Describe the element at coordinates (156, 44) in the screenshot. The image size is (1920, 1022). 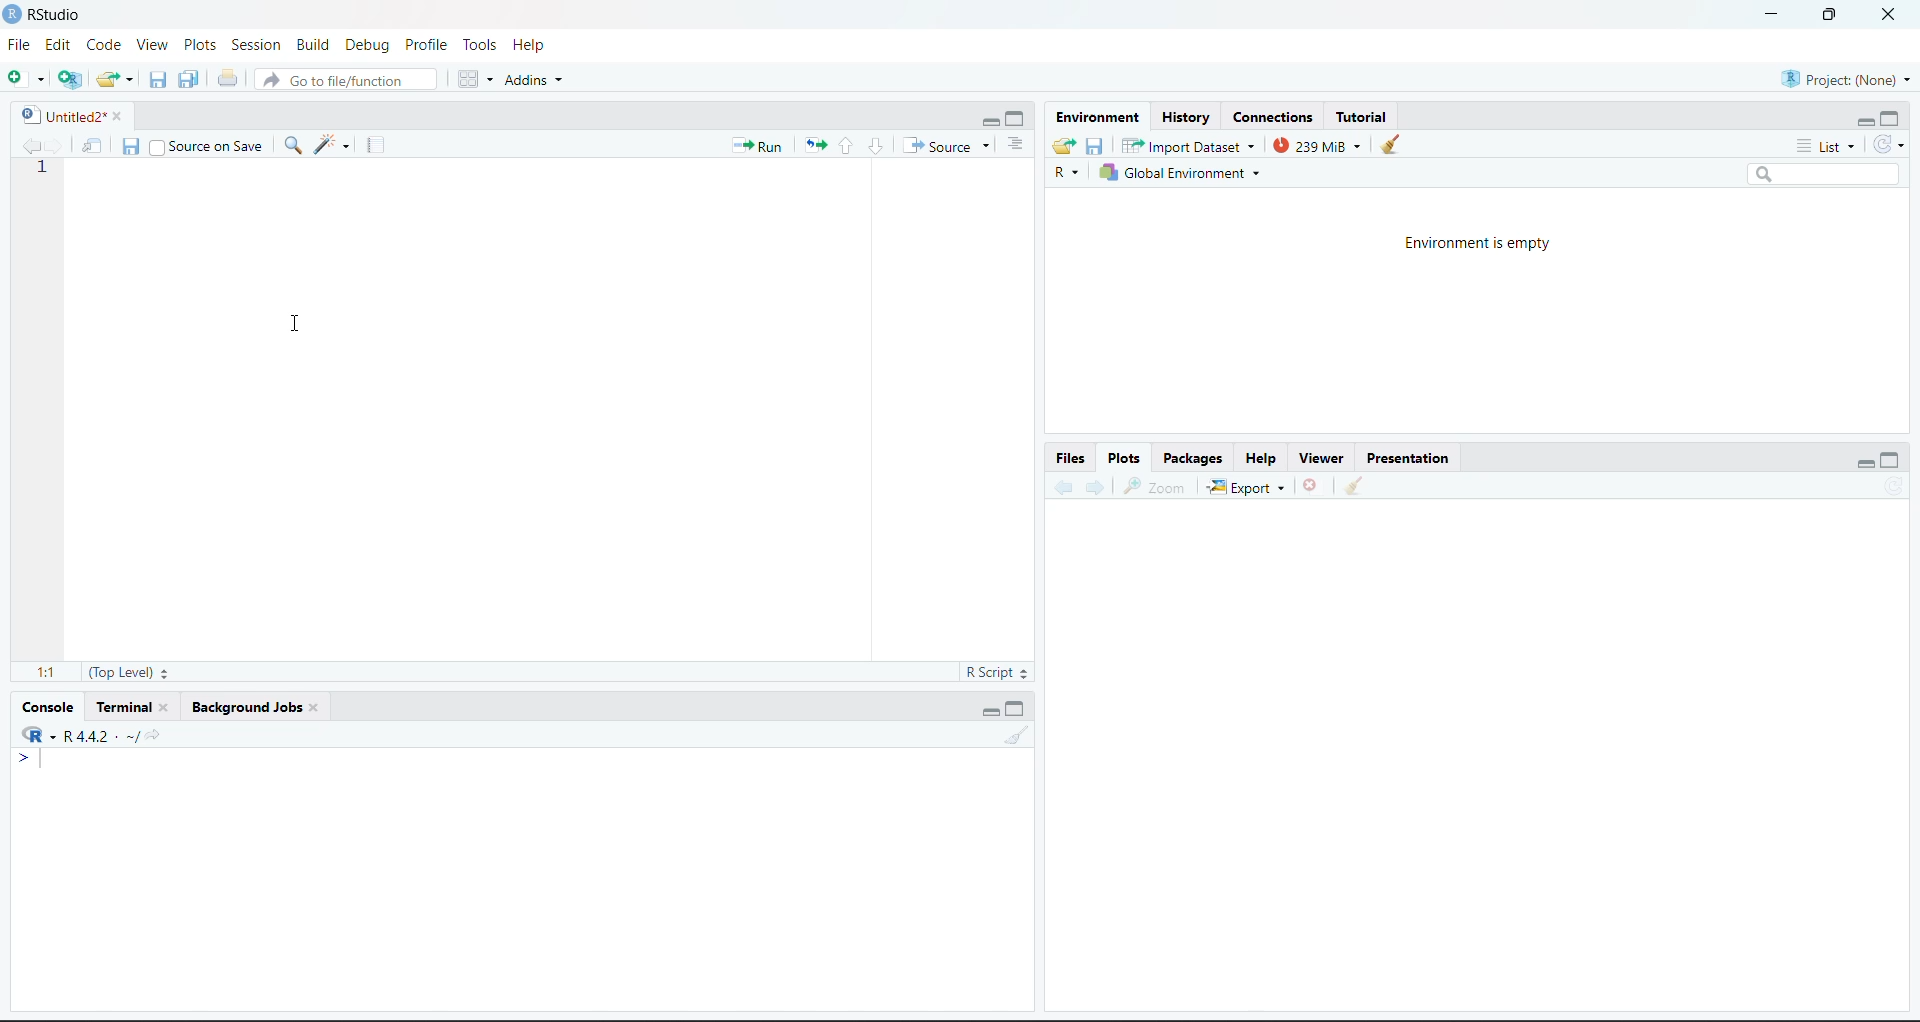
I see `View` at that location.